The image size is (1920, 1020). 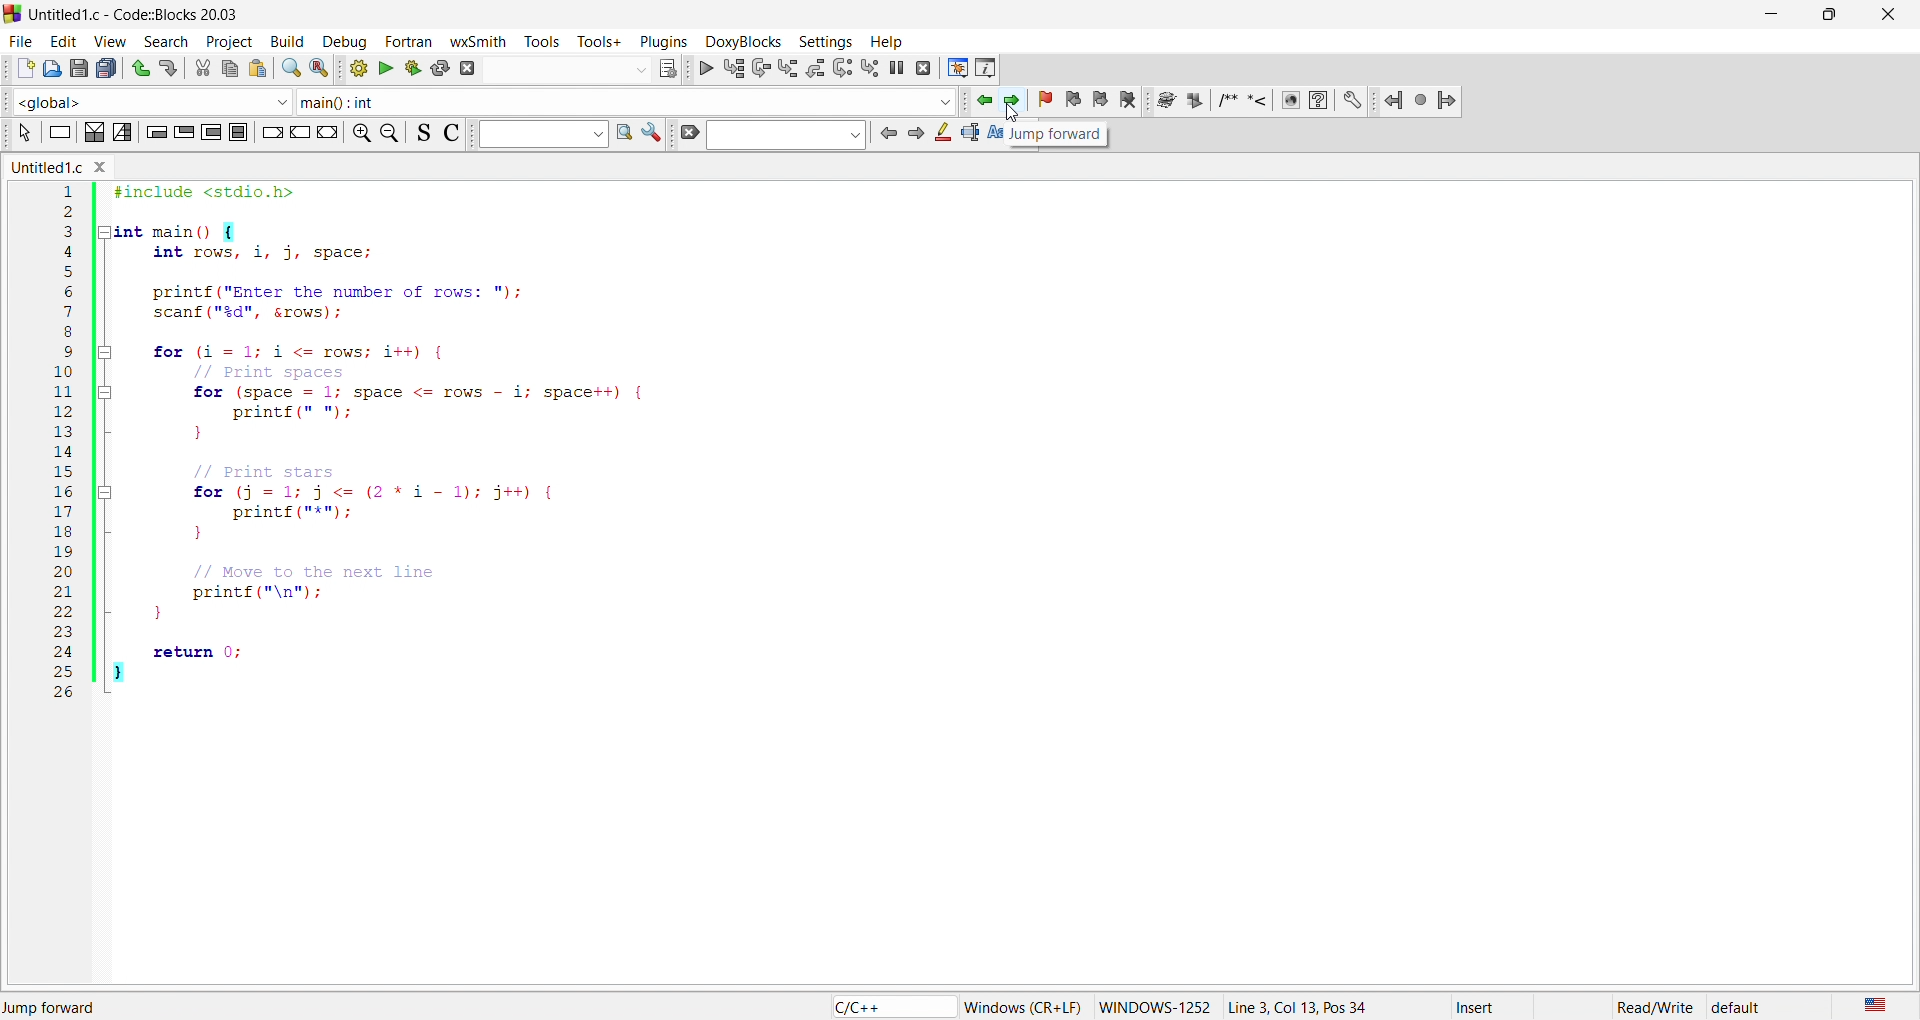 What do you see at coordinates (822, 39) in the screenshot?
I see `settings` at bounding box center [822, 39].